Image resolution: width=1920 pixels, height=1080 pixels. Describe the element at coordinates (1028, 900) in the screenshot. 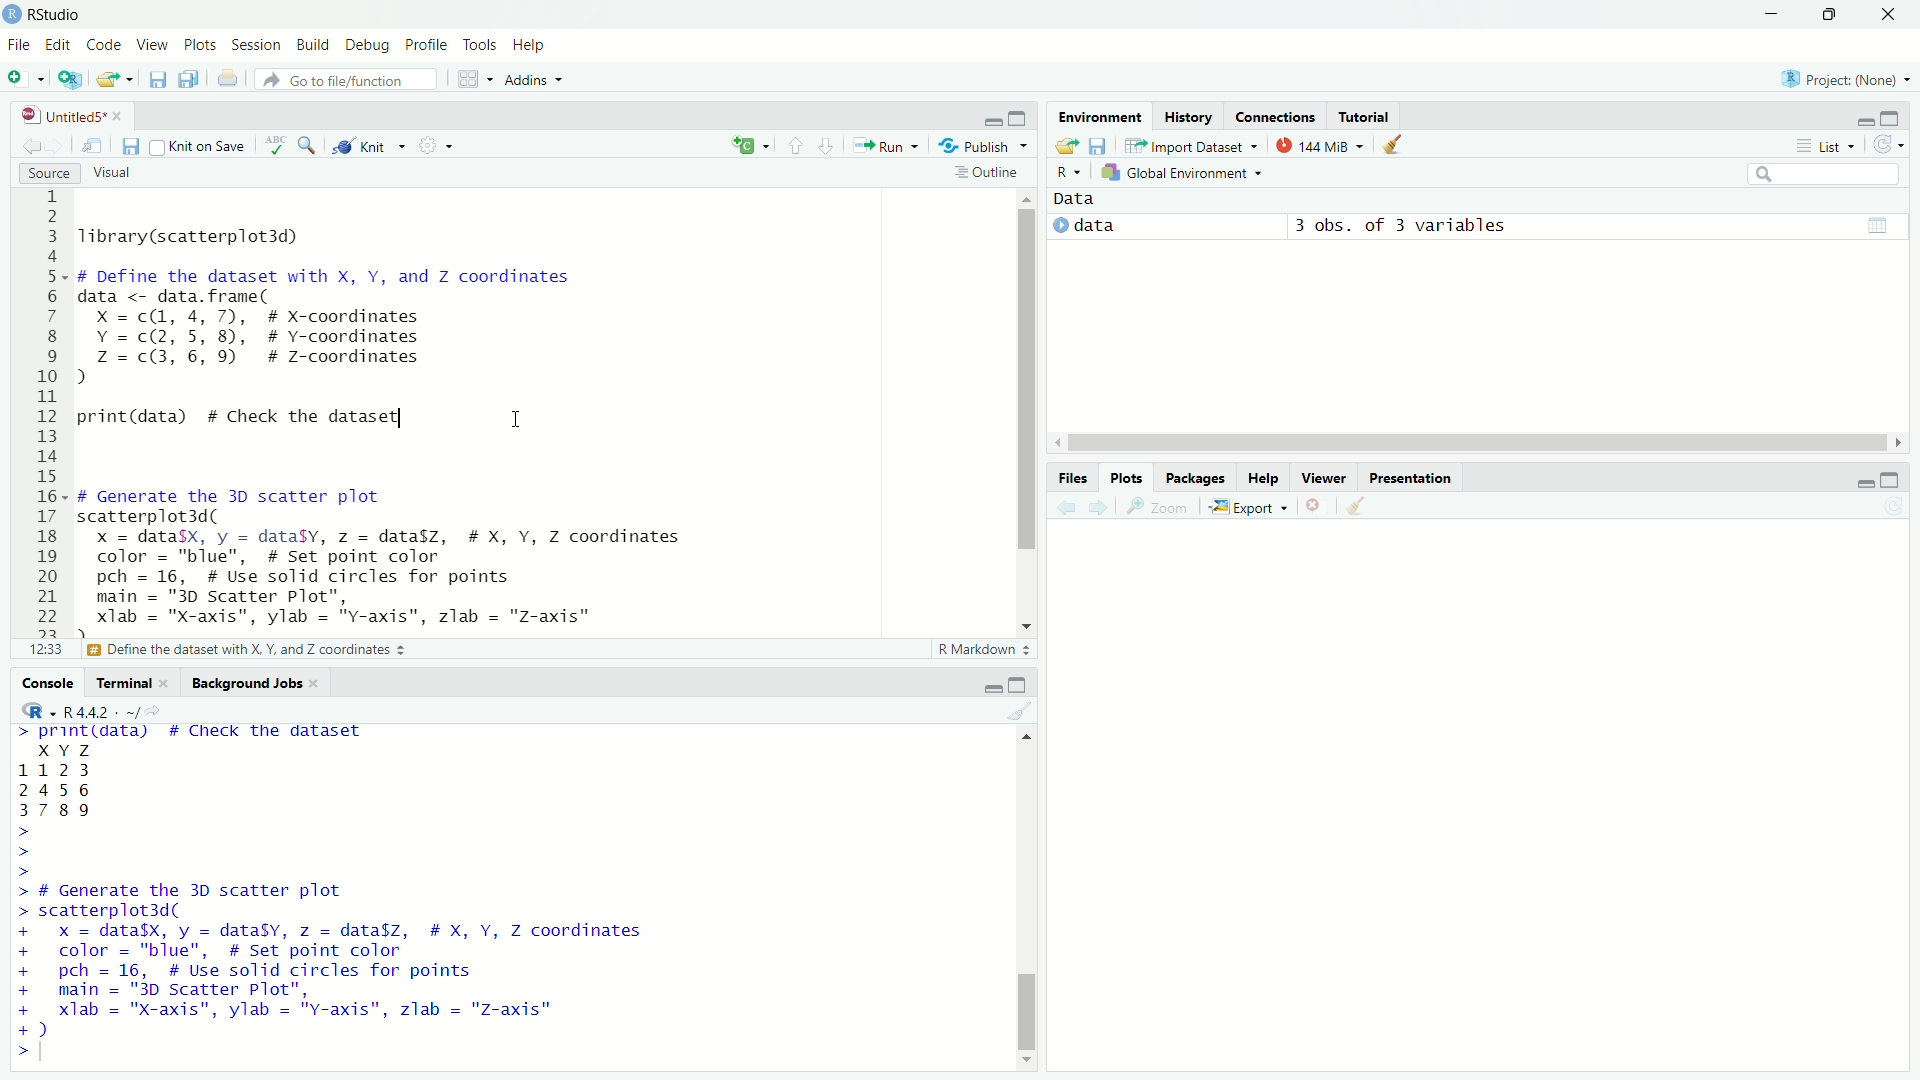

I see `scrollbar` at that location.